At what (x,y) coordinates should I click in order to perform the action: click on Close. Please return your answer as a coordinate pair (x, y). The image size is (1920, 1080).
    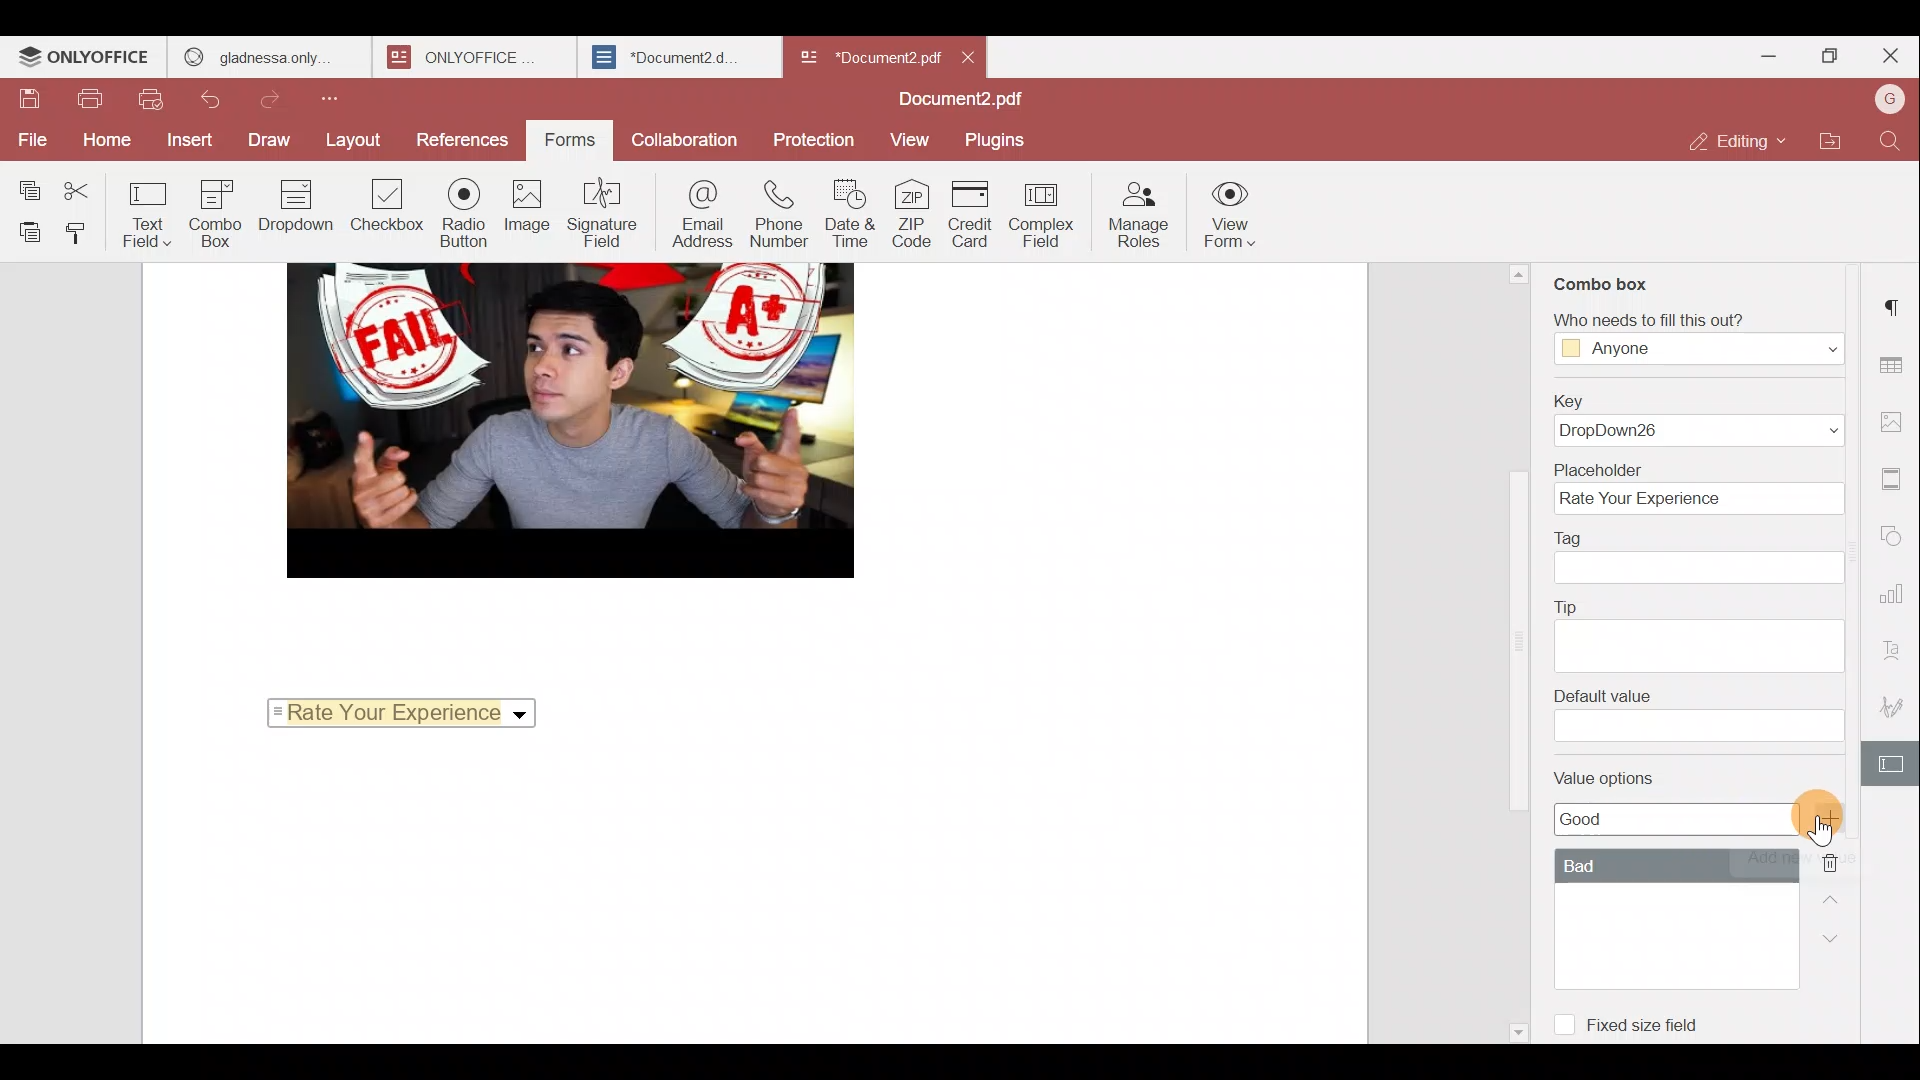
    Looking at the image, I should click on (1890, 56).